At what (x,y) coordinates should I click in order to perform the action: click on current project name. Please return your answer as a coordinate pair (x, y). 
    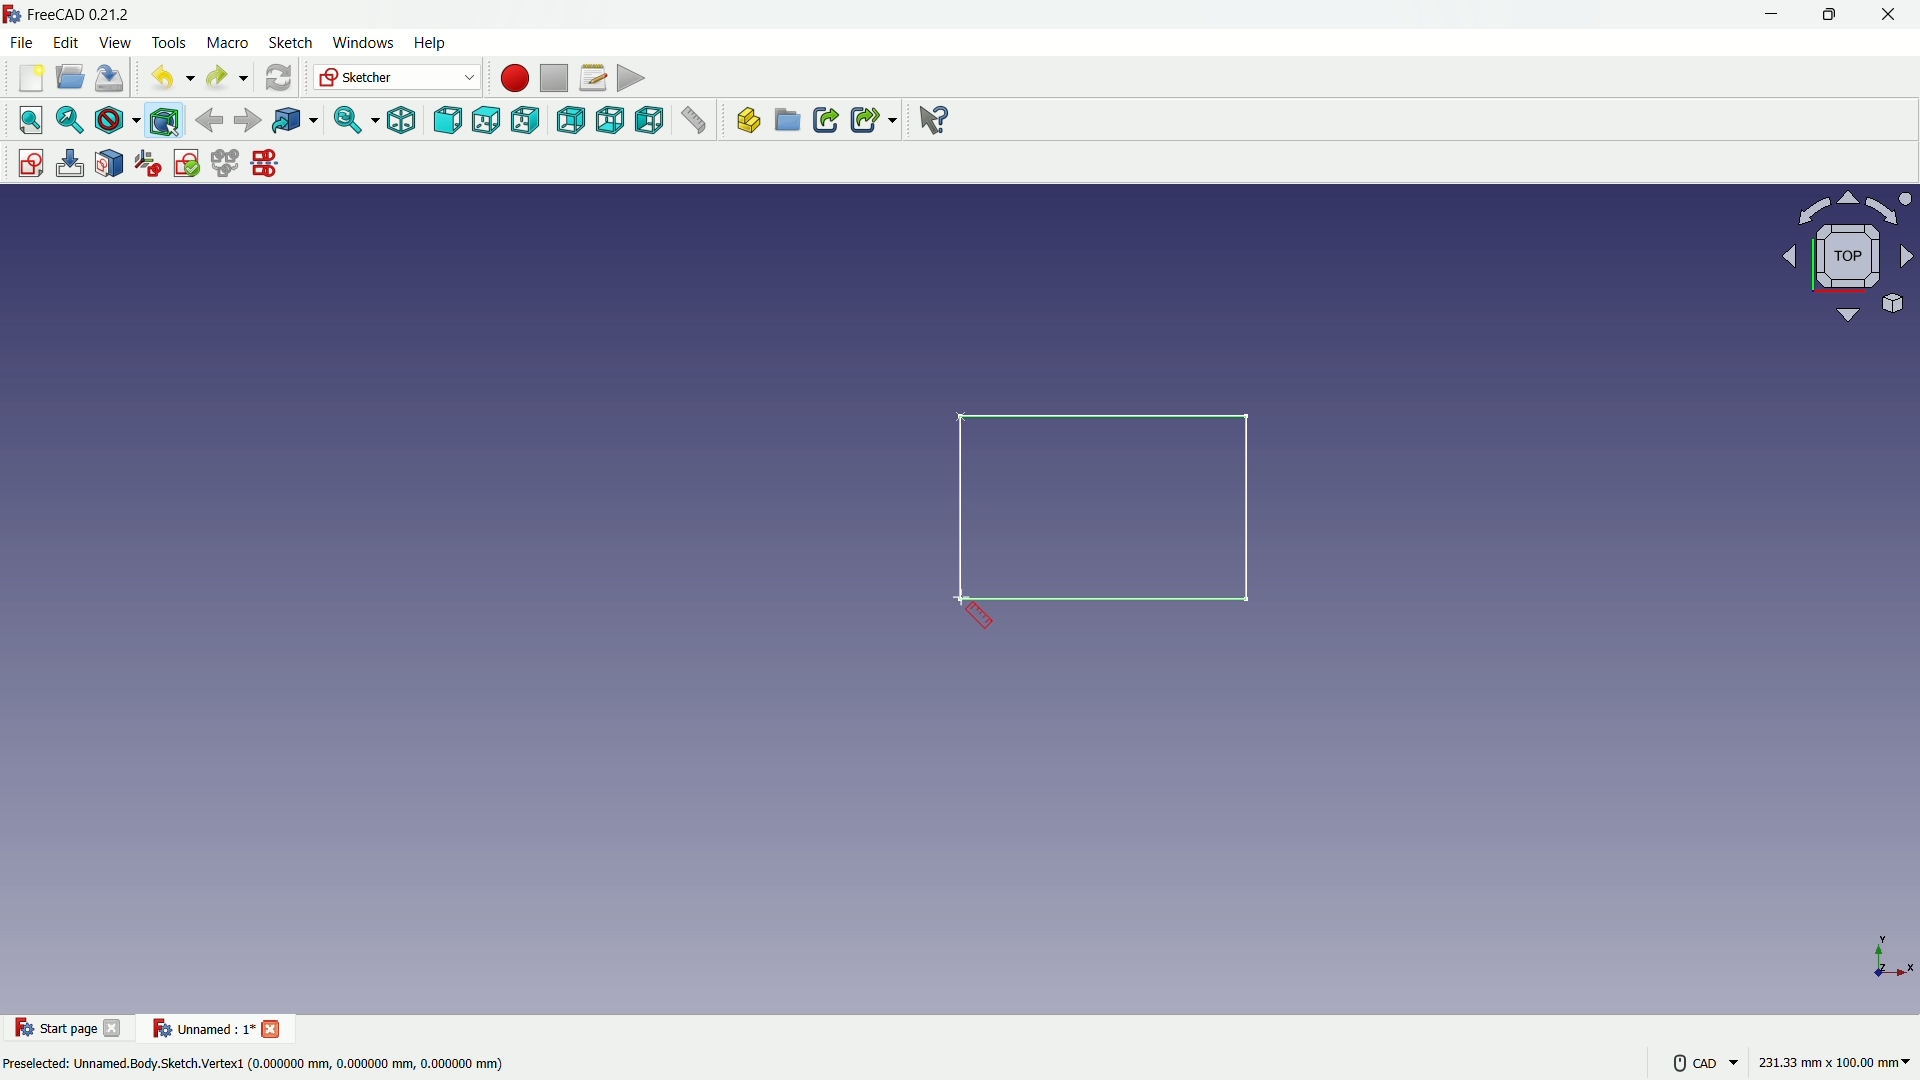
    Looking at the image, I should click on (200, 1028).